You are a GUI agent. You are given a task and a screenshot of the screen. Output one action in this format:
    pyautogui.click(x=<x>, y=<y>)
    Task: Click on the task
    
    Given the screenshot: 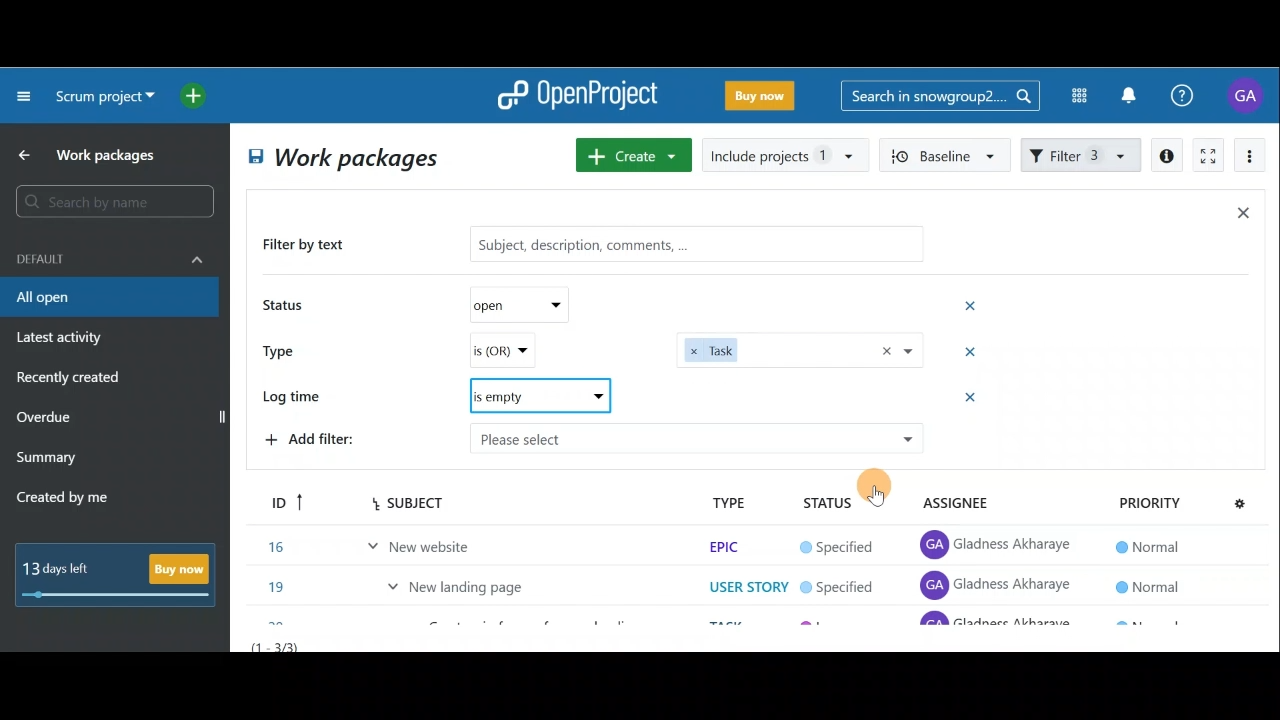 What is the action you would take?
    pyautogui.click(x=800, y=349)
    